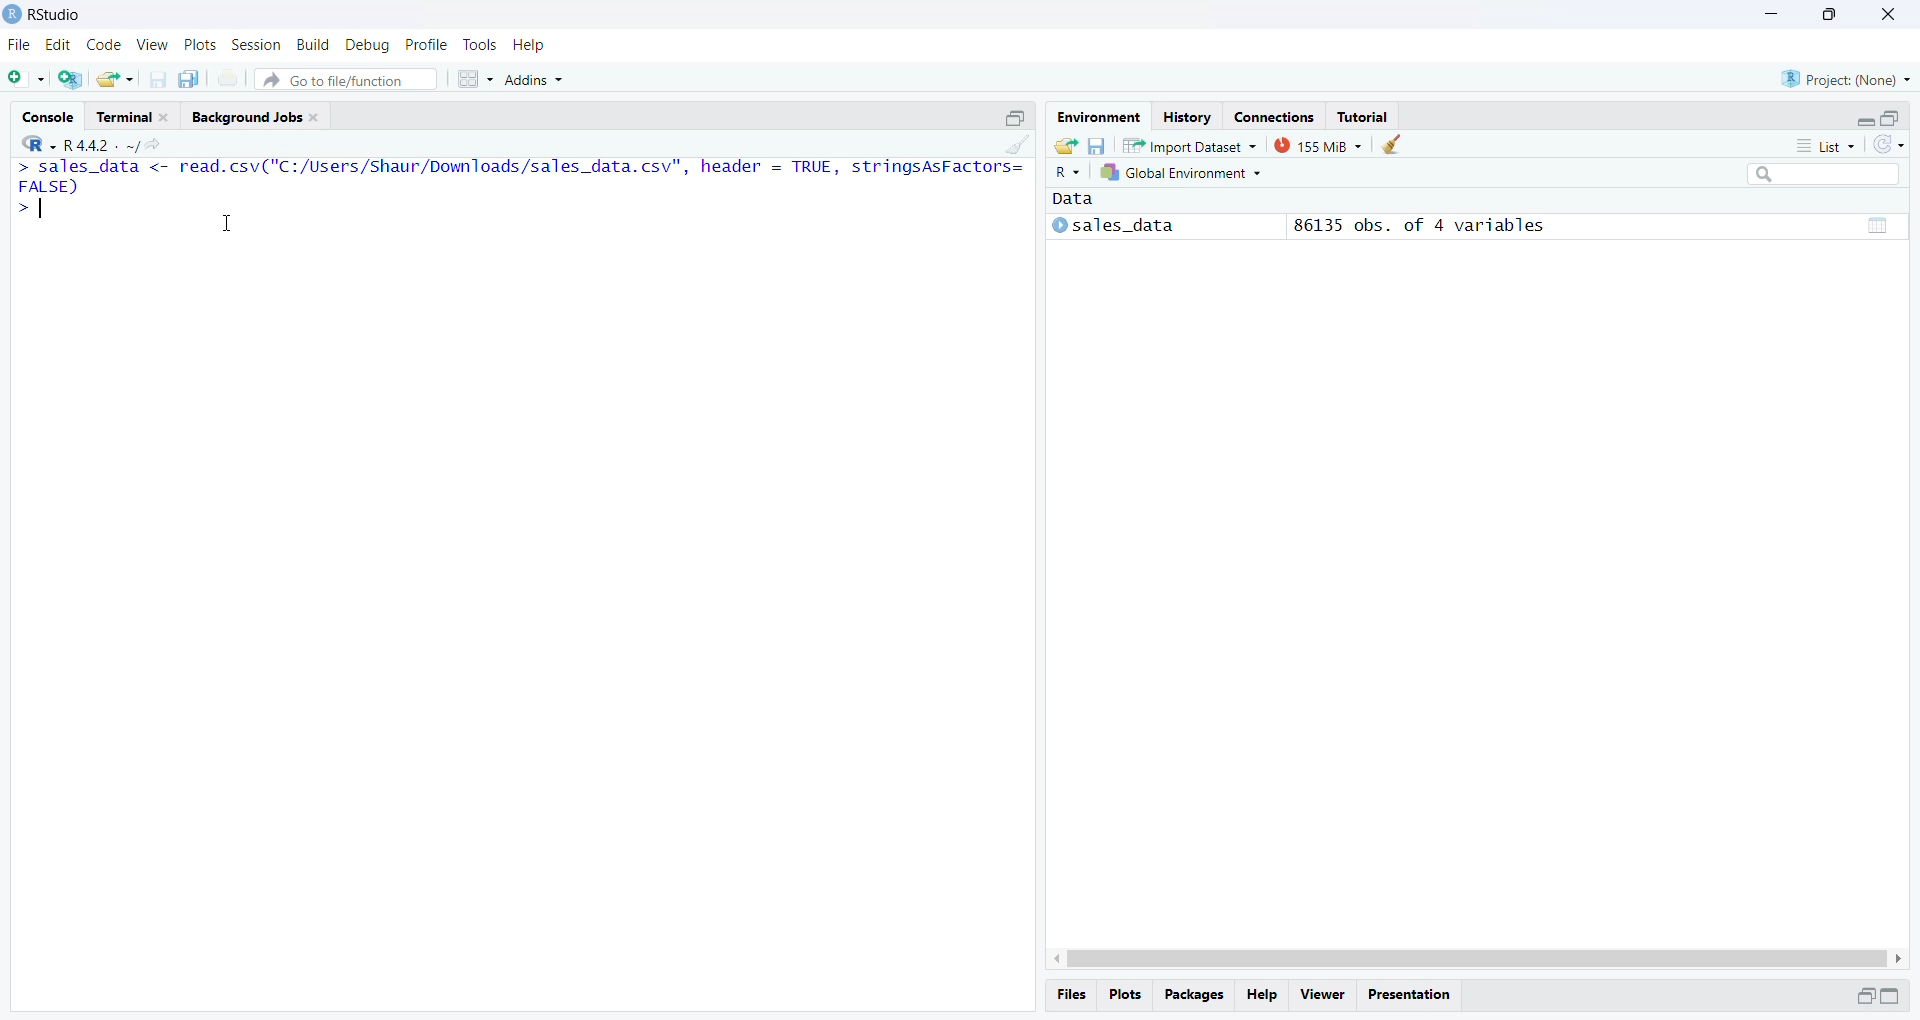  I want to click on > sales_data <- read.csv("C:/Users/Shaur/Downloads/sales_data.csv", header = TRUE, stringsAsFactors=
FALSE) T, so click(520, 176).